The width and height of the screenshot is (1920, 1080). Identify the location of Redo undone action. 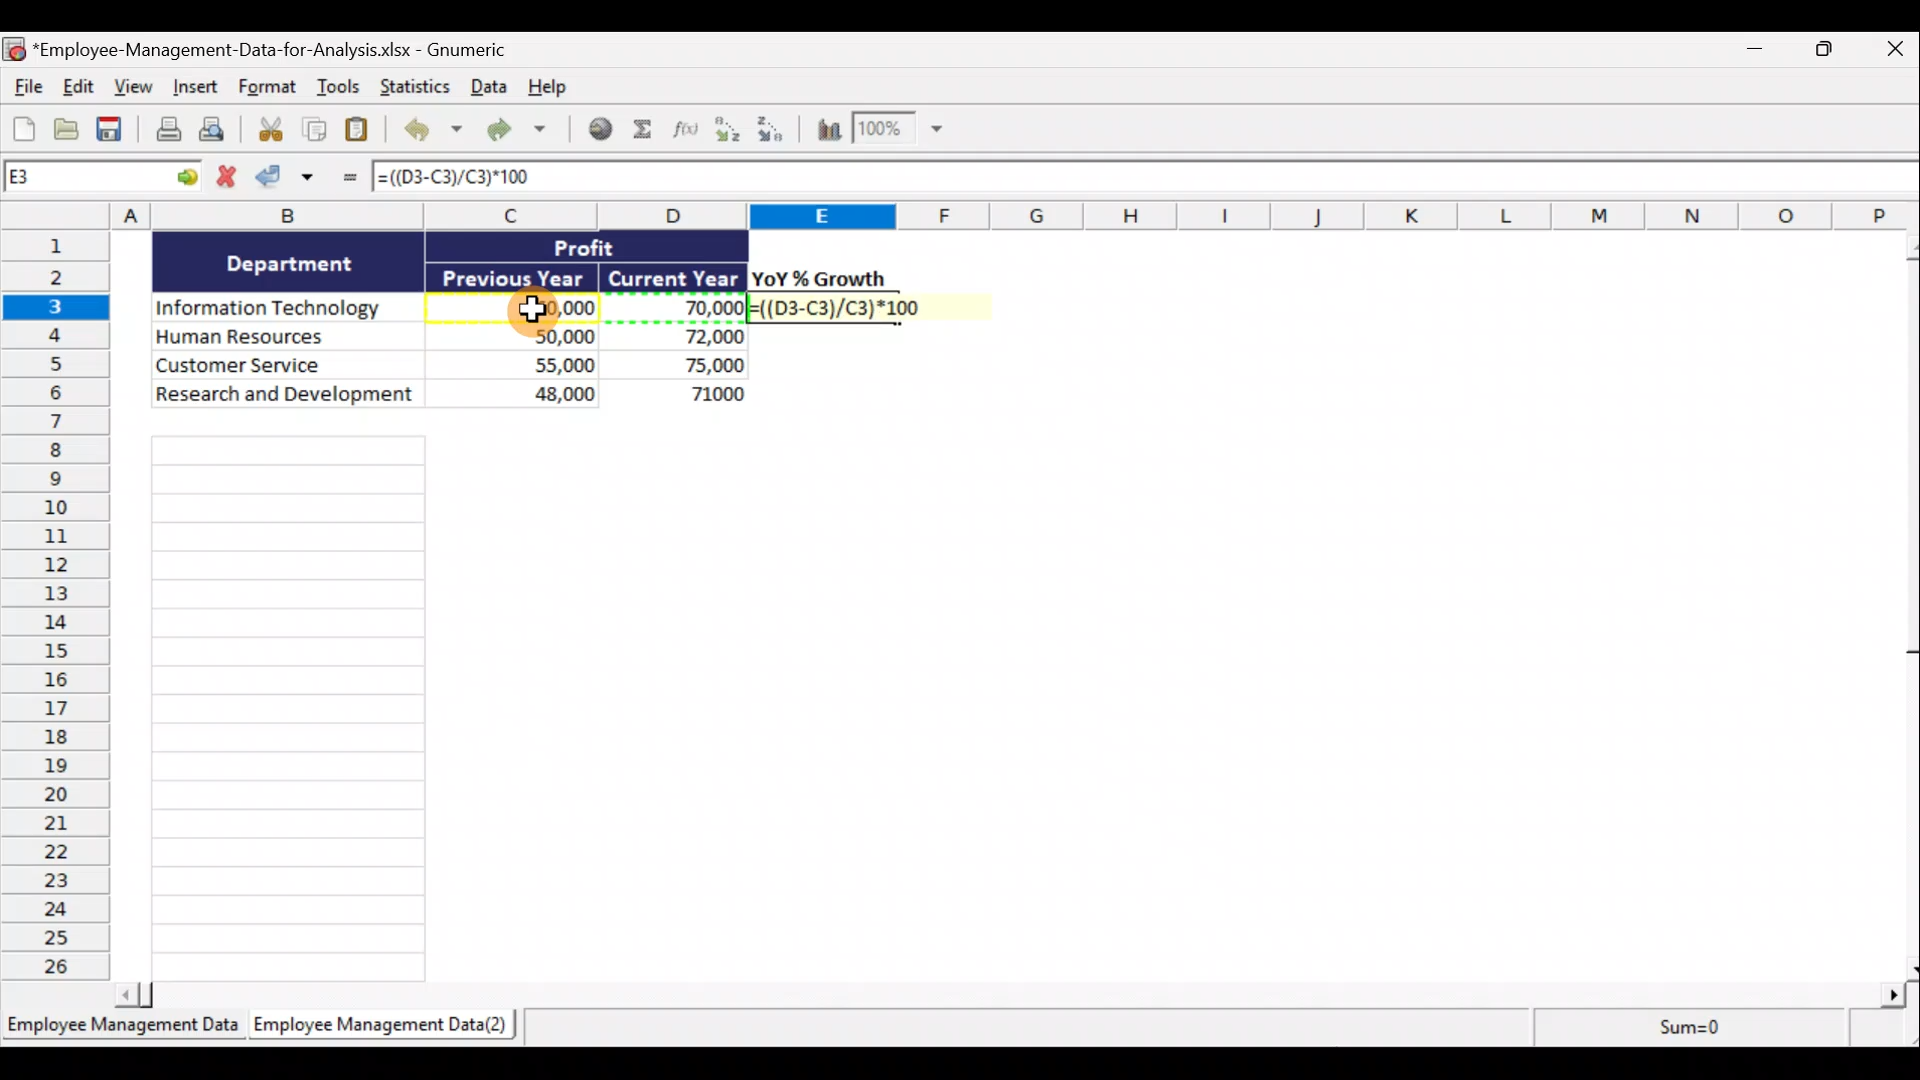
(514, 131).